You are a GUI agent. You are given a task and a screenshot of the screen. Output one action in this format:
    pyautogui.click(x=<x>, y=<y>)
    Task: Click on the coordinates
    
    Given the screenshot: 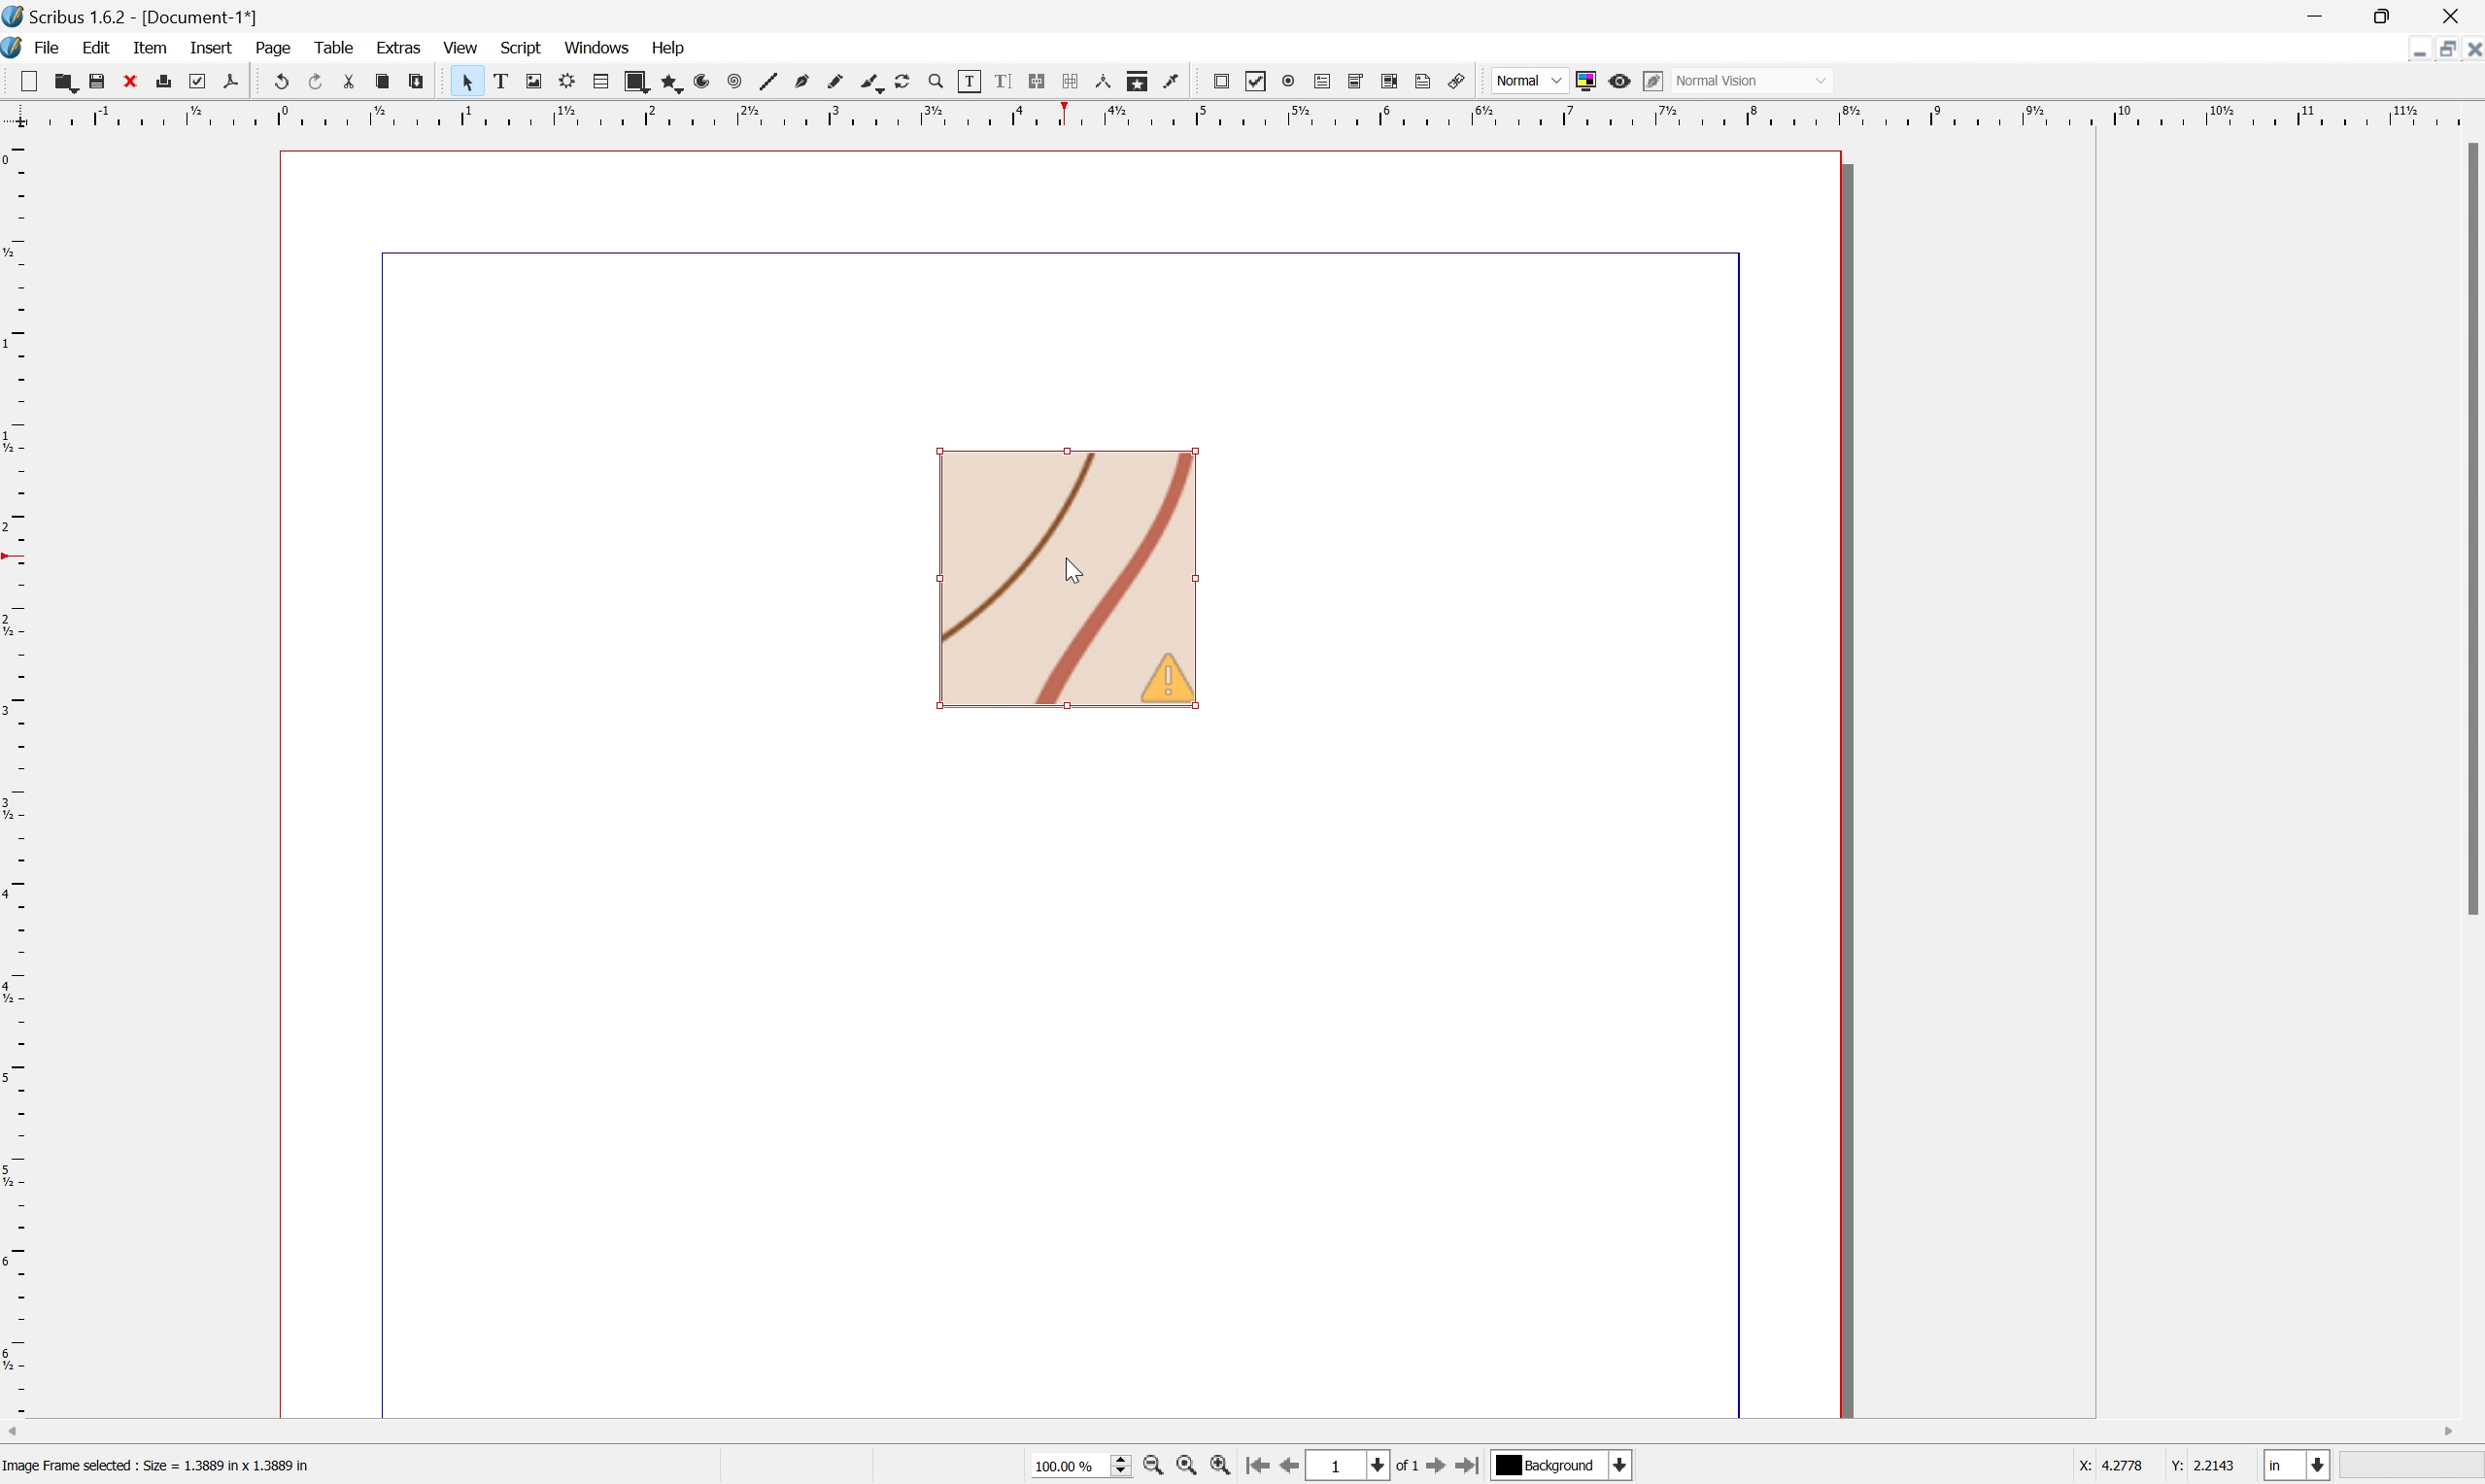 What is the action you would take?
    pyautogui.click(x=2157, y=1469)
    